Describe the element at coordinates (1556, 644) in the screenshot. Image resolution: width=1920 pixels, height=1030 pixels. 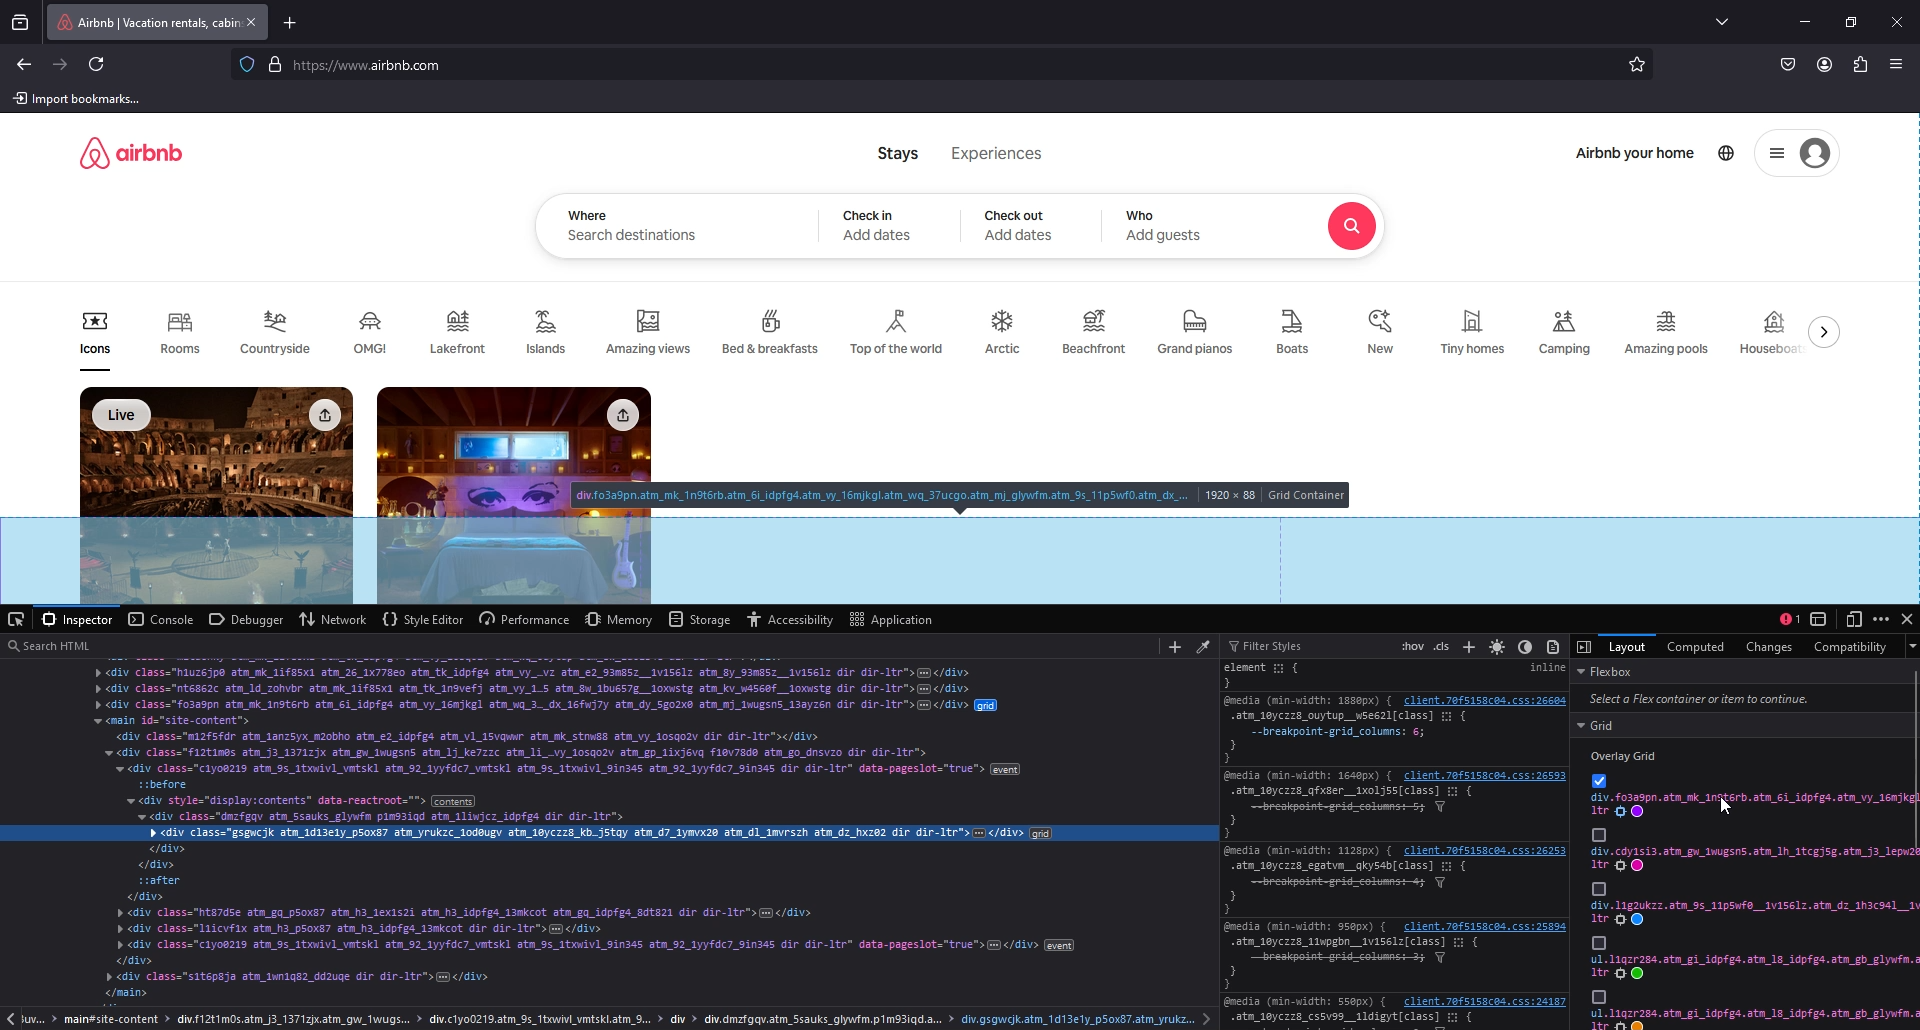
I see `toggle print media simulation` at that location.